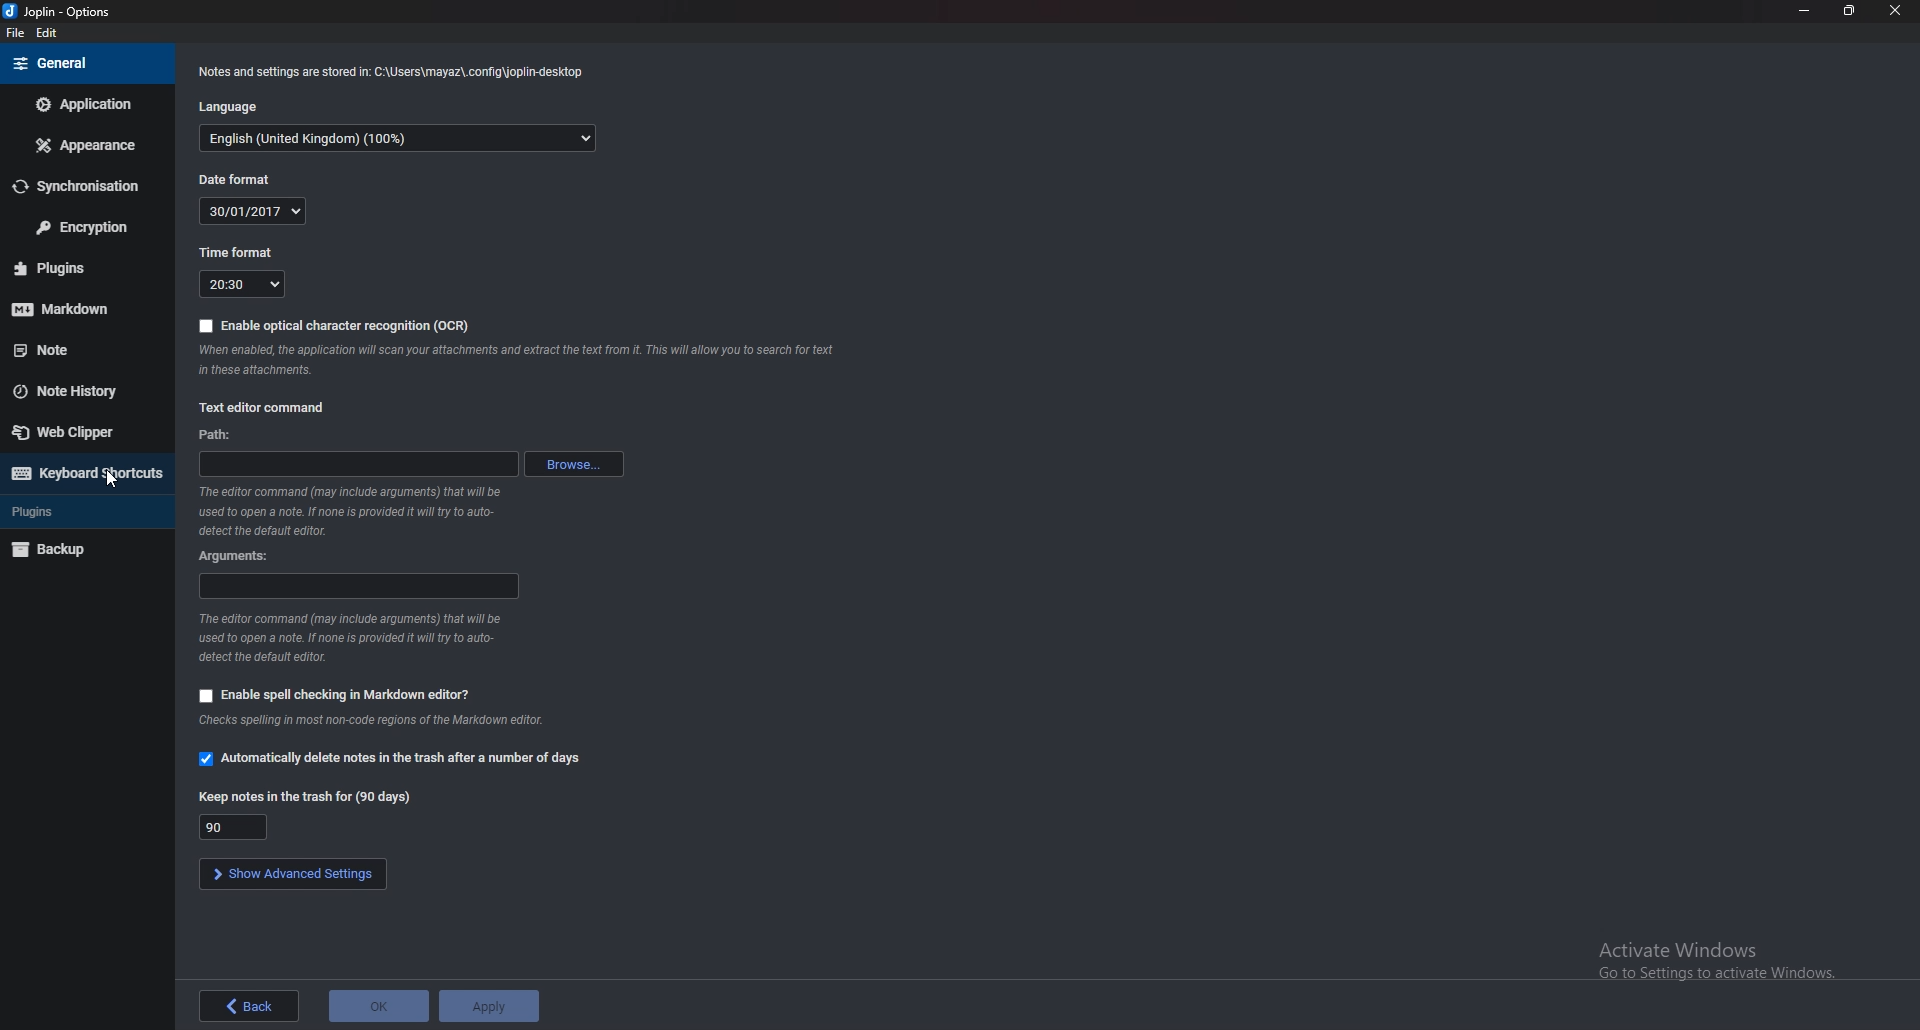  Describe the element at coordinates (247, 1004) in the screenshot. I see `back` at that location.